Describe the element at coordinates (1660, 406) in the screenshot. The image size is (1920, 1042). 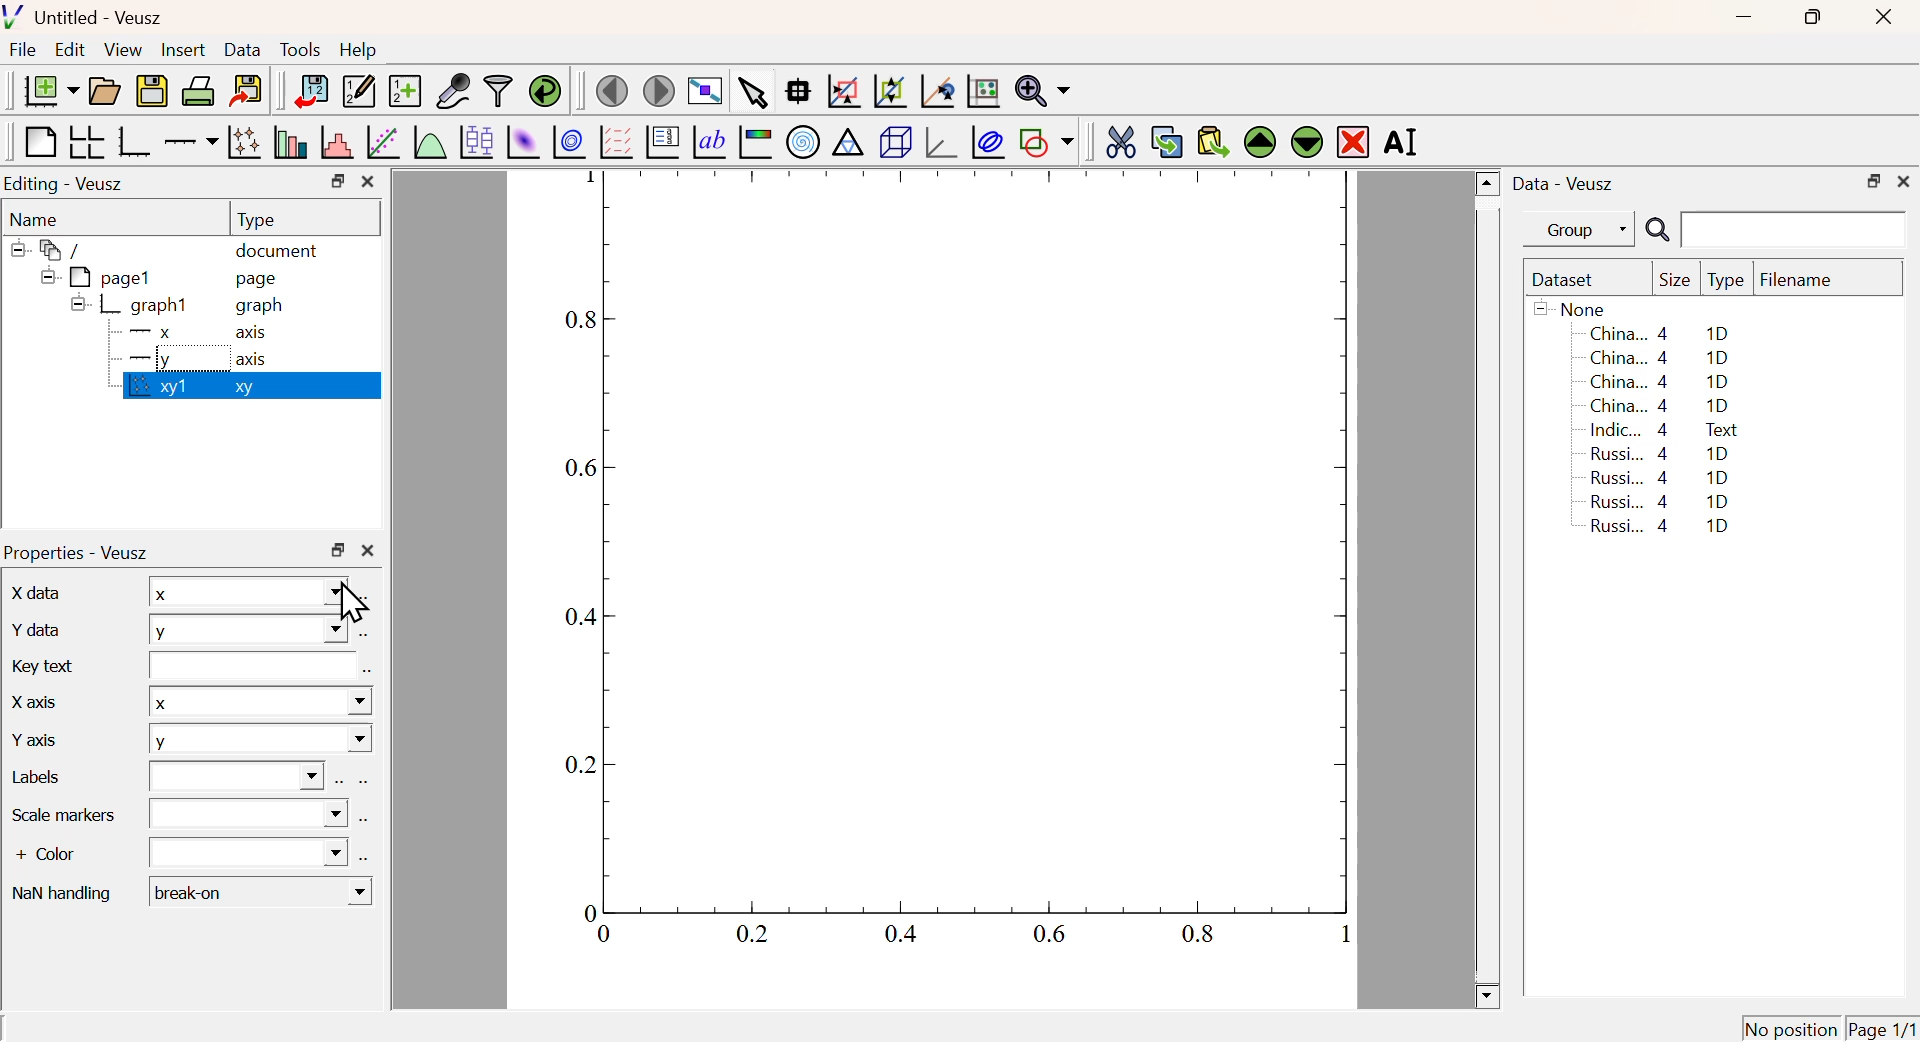
I see `China... 4 1D` at that location.